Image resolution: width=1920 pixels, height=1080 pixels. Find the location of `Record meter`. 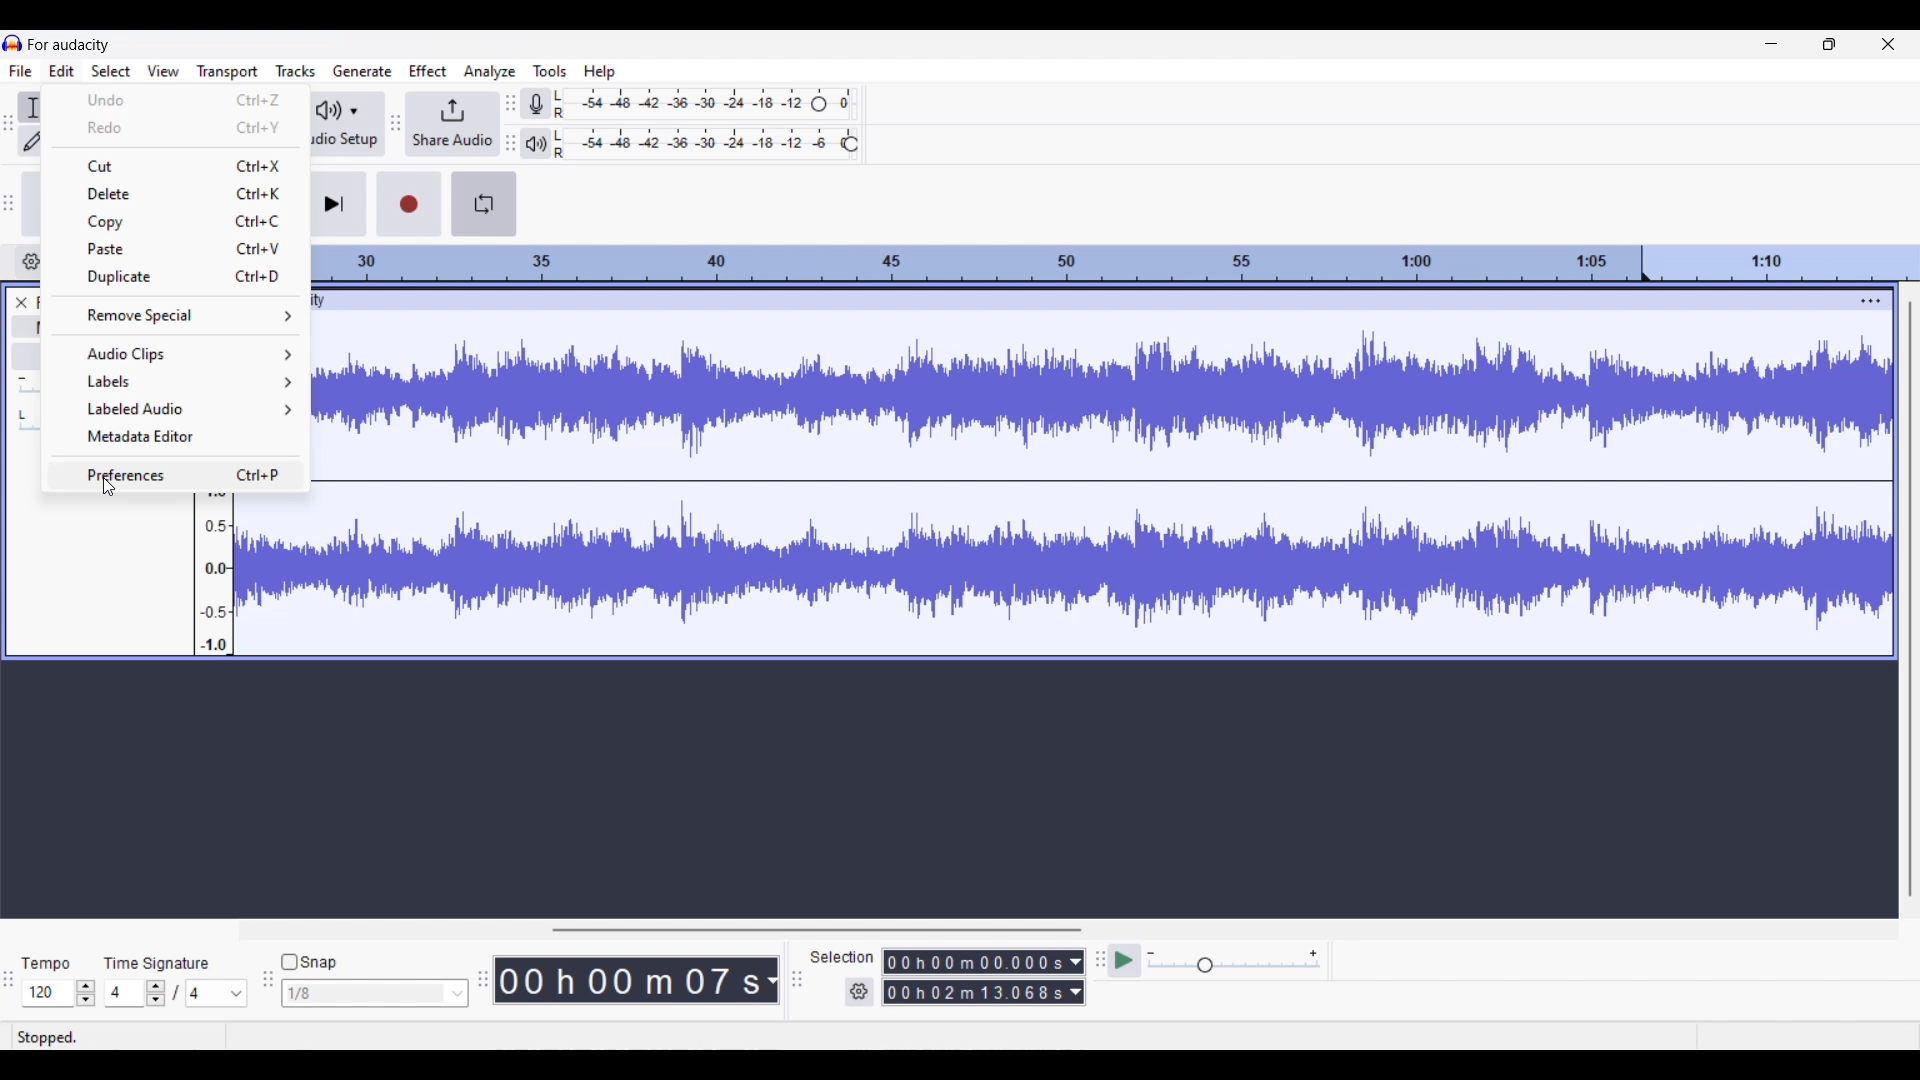

Record meter is located at coordinates (536, 103).